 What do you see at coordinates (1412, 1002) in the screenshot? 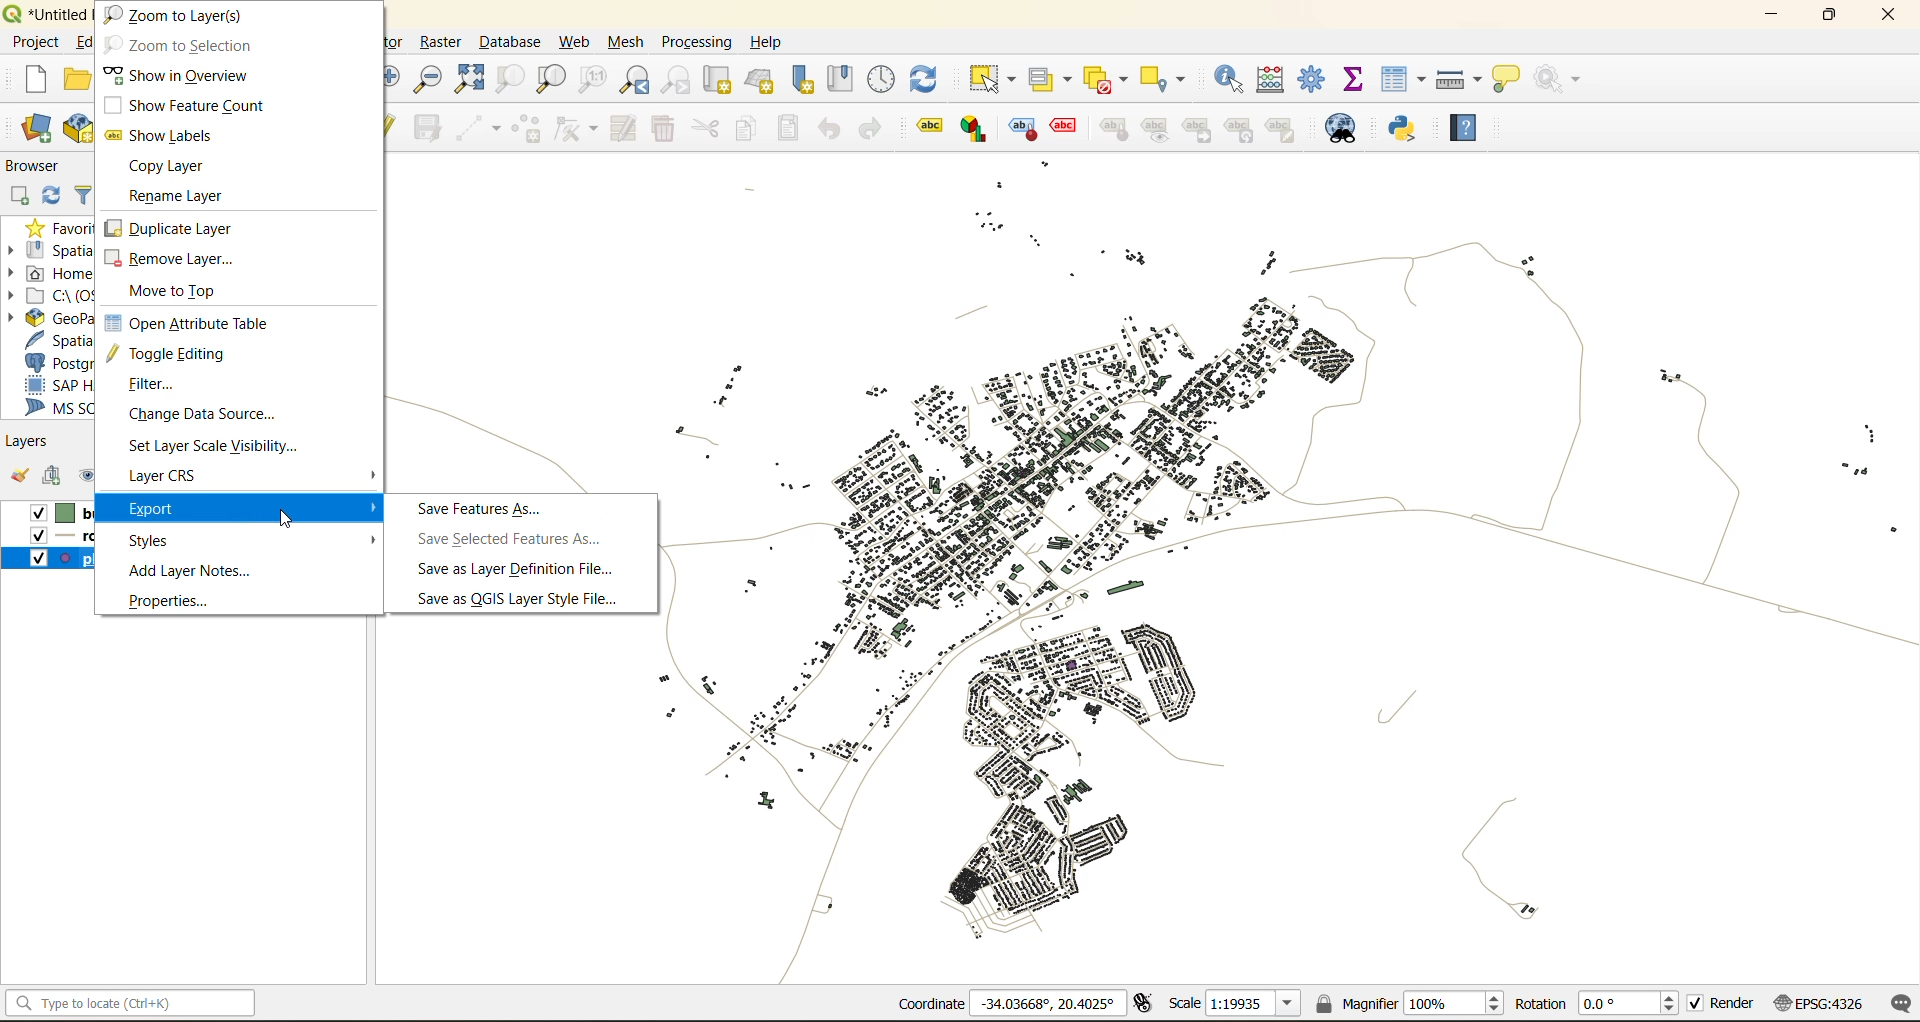
I see `magnifier` at bounding box center [1412, 1002].